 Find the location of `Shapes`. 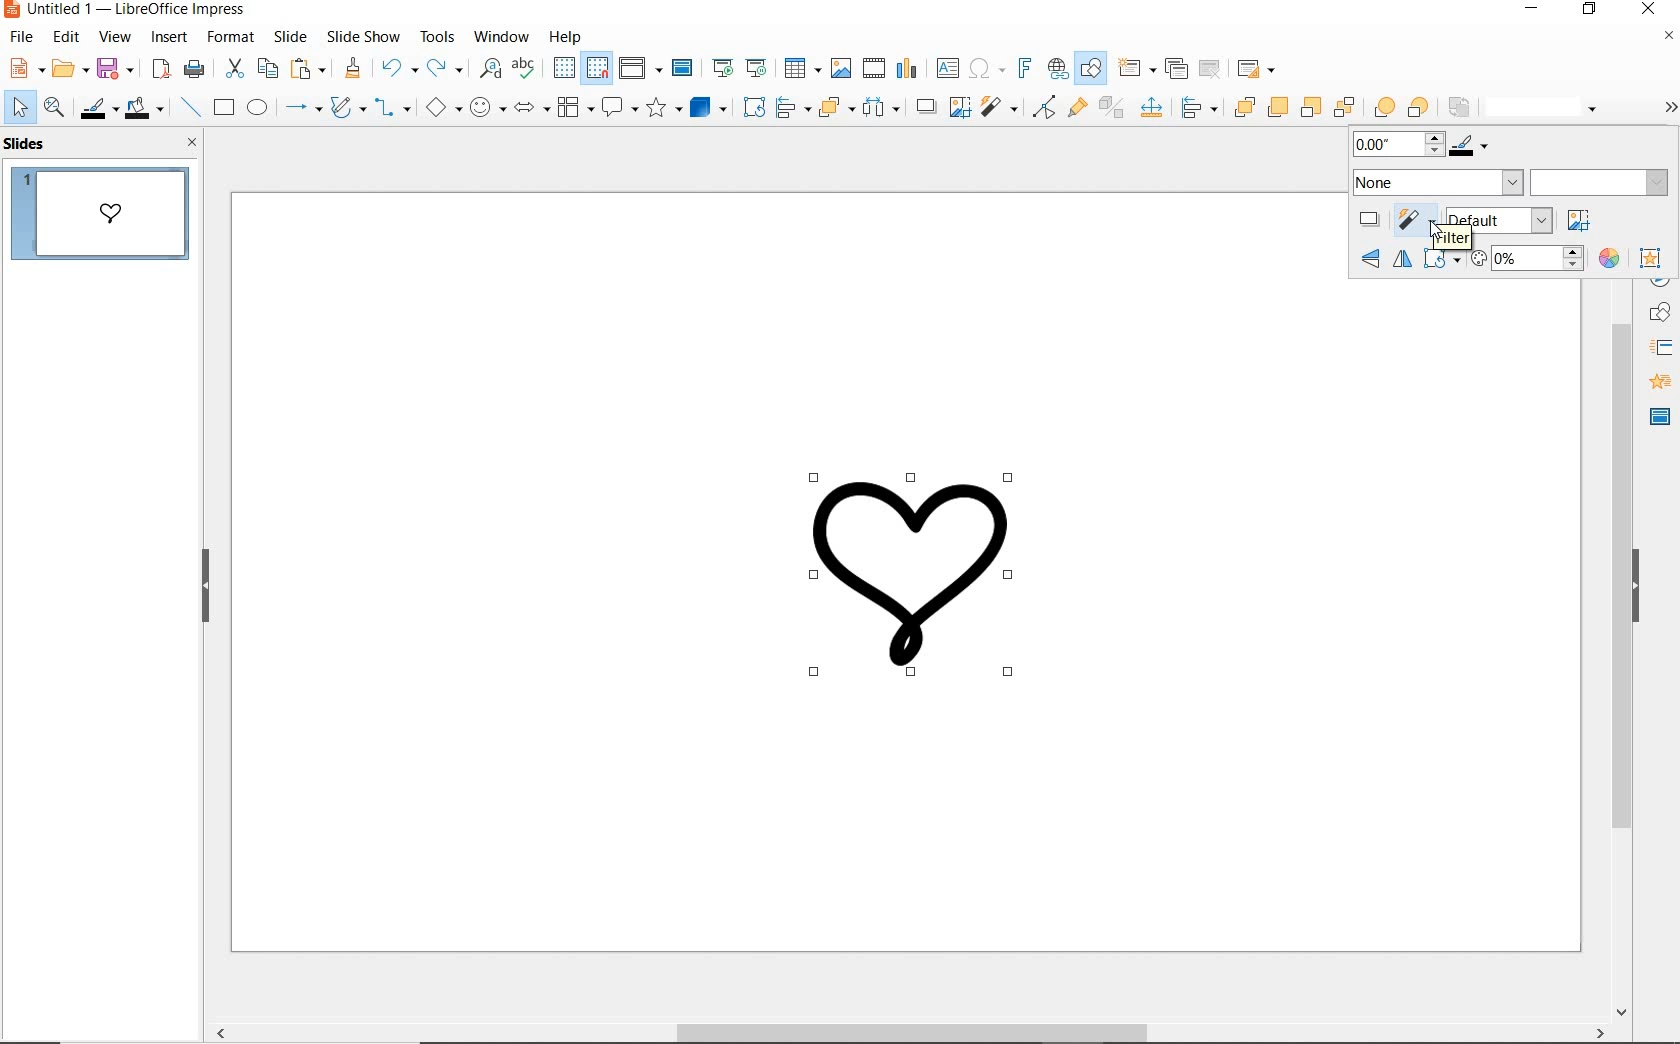

Shapes is located at coordinates (1661, 313).